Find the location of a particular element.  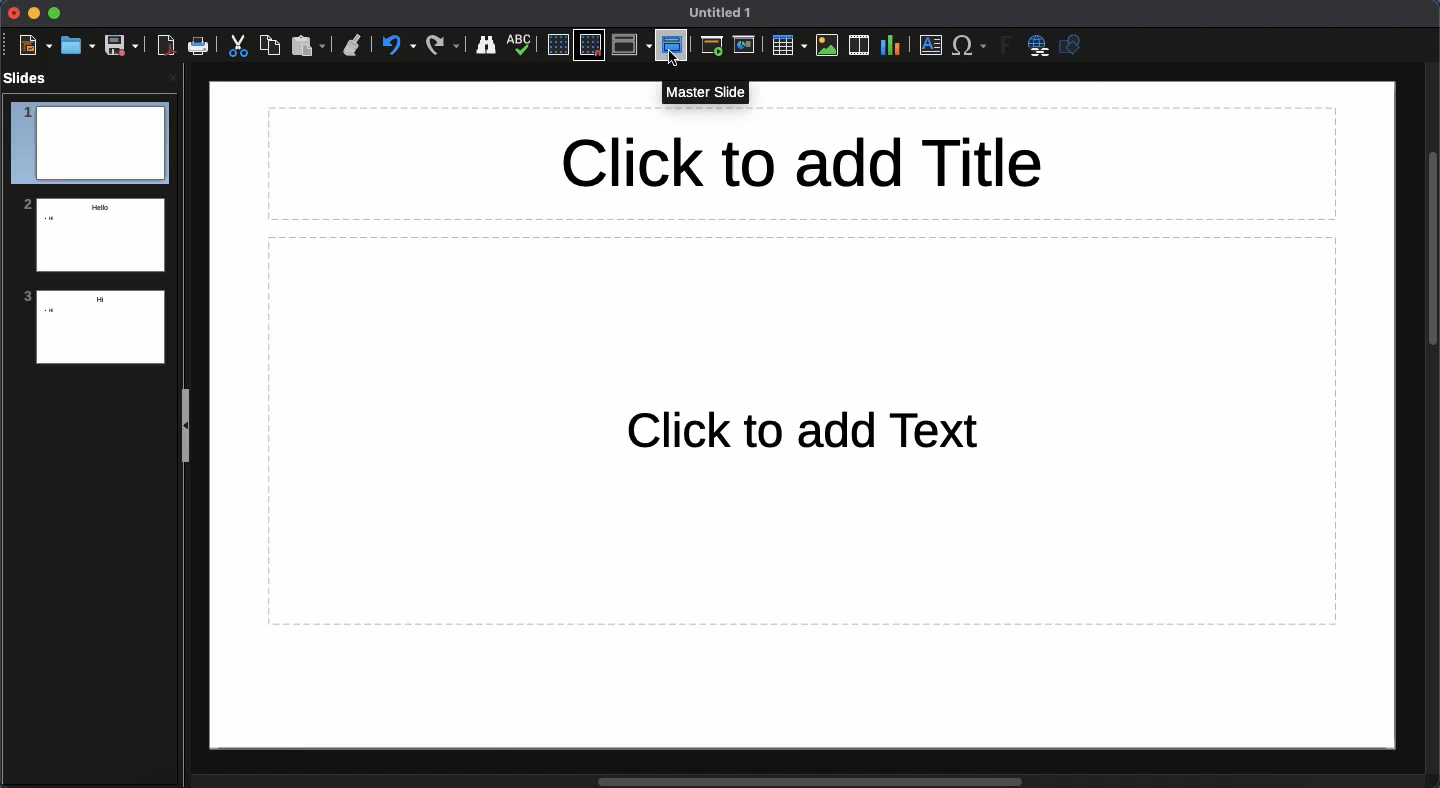

Open is located at coordinates (75, 46).